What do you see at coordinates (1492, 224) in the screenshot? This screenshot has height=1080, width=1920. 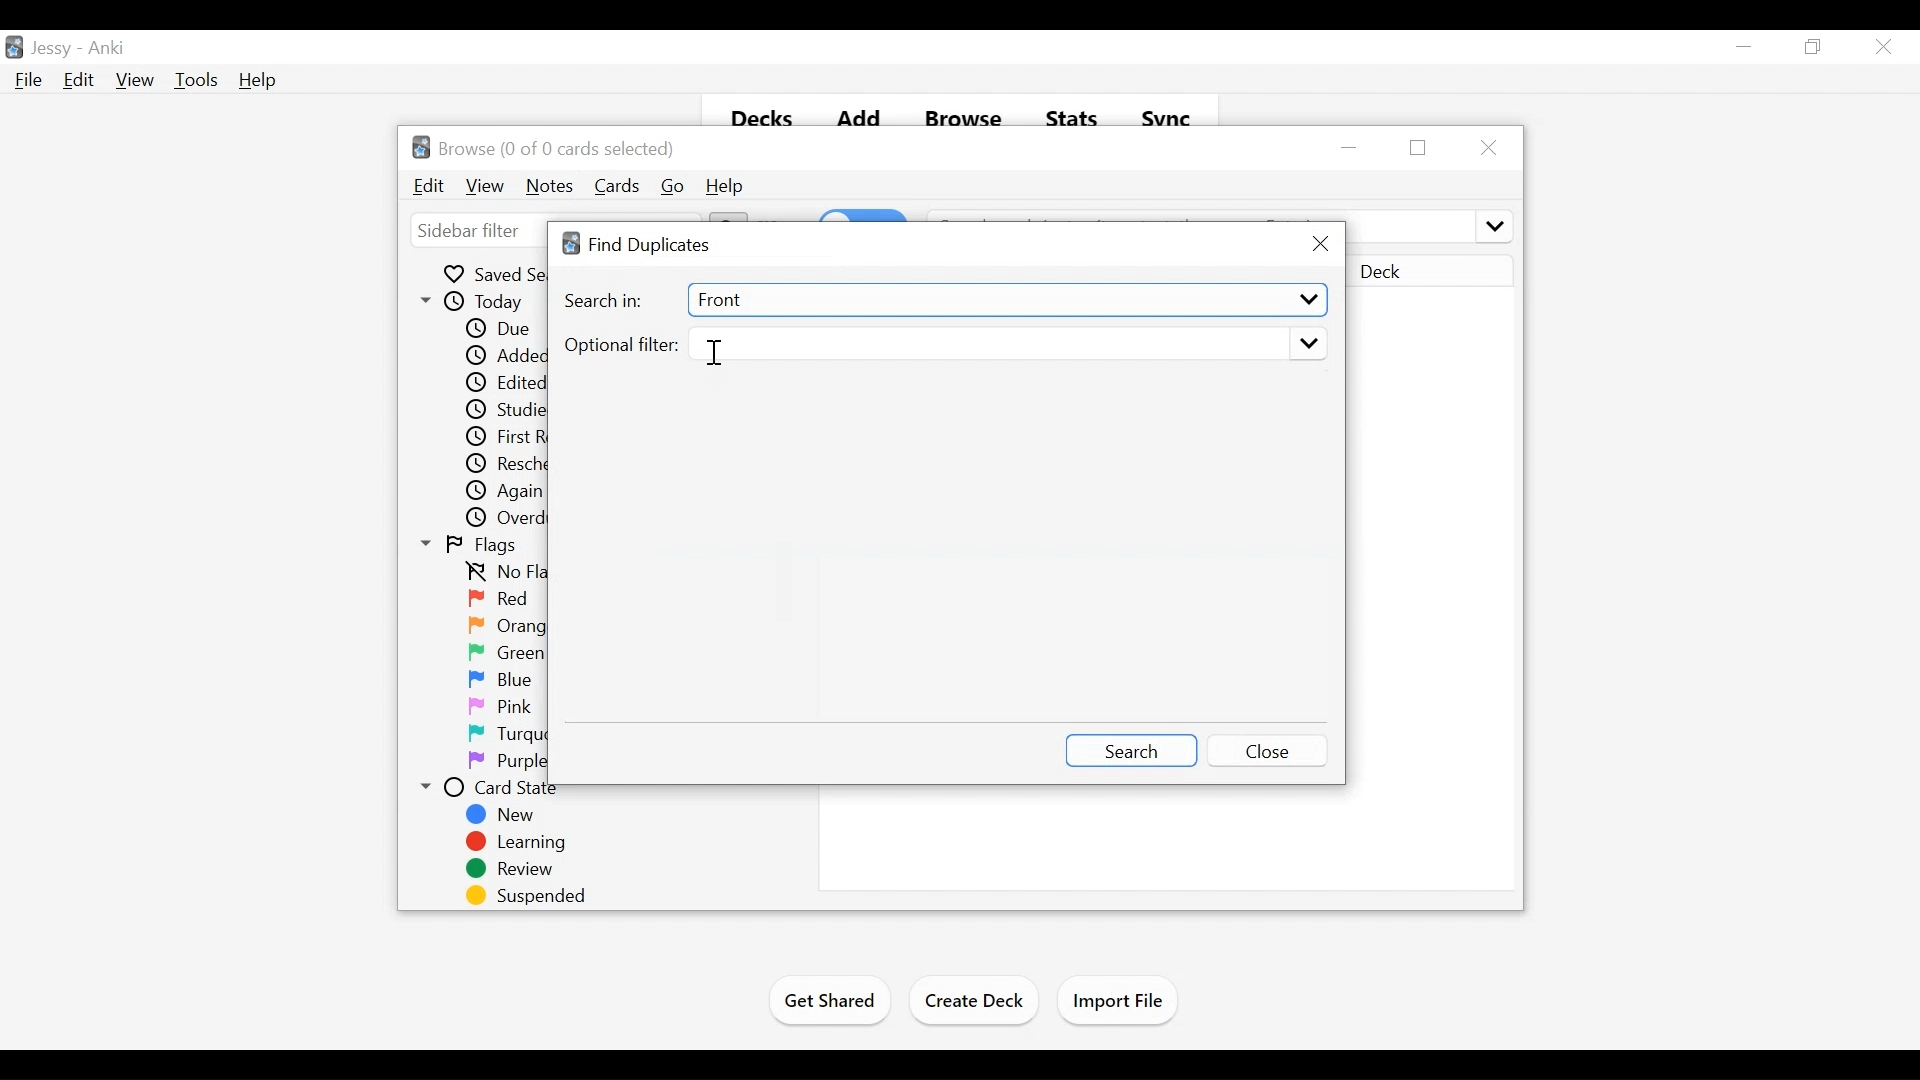 I see `more options` at bounding box center [1492, 224].